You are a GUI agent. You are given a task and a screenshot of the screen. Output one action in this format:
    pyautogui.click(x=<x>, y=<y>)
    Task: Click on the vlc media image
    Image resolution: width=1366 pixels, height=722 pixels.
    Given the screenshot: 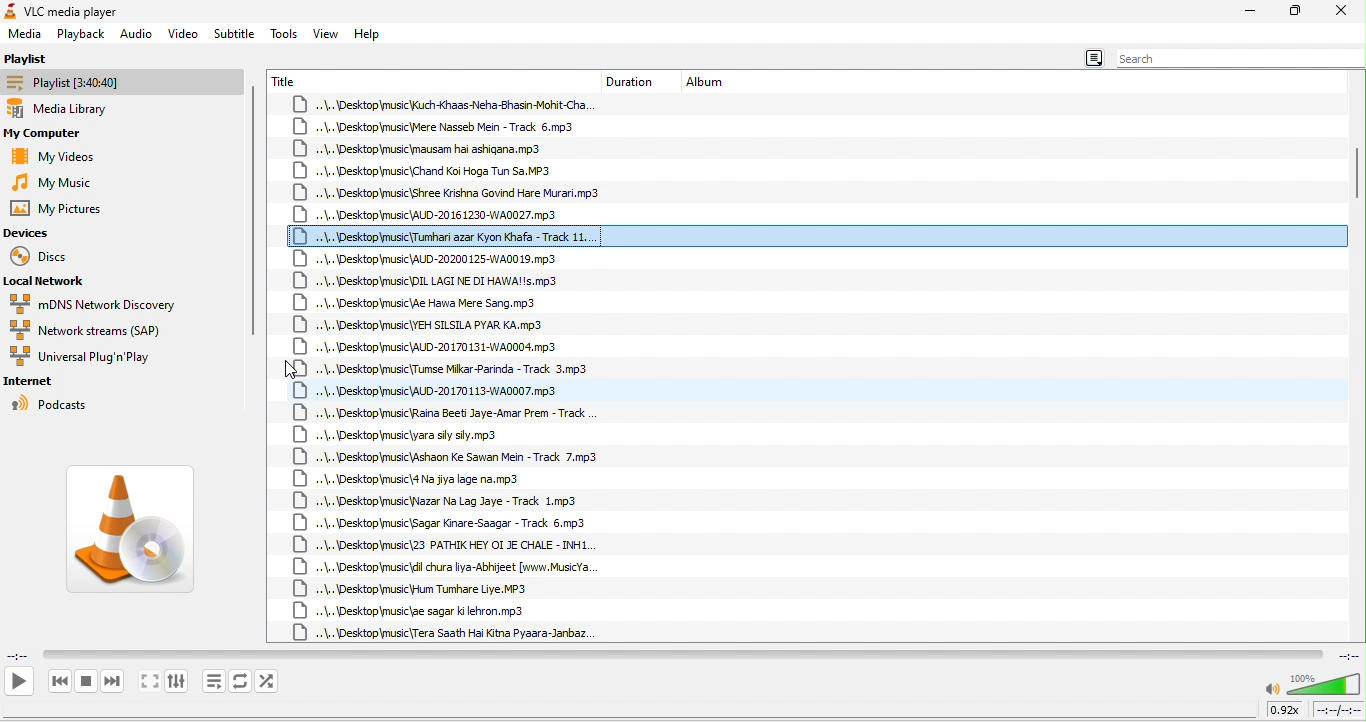 What is the action you would take?
    pyautogui.click(x=140, y=535)
    